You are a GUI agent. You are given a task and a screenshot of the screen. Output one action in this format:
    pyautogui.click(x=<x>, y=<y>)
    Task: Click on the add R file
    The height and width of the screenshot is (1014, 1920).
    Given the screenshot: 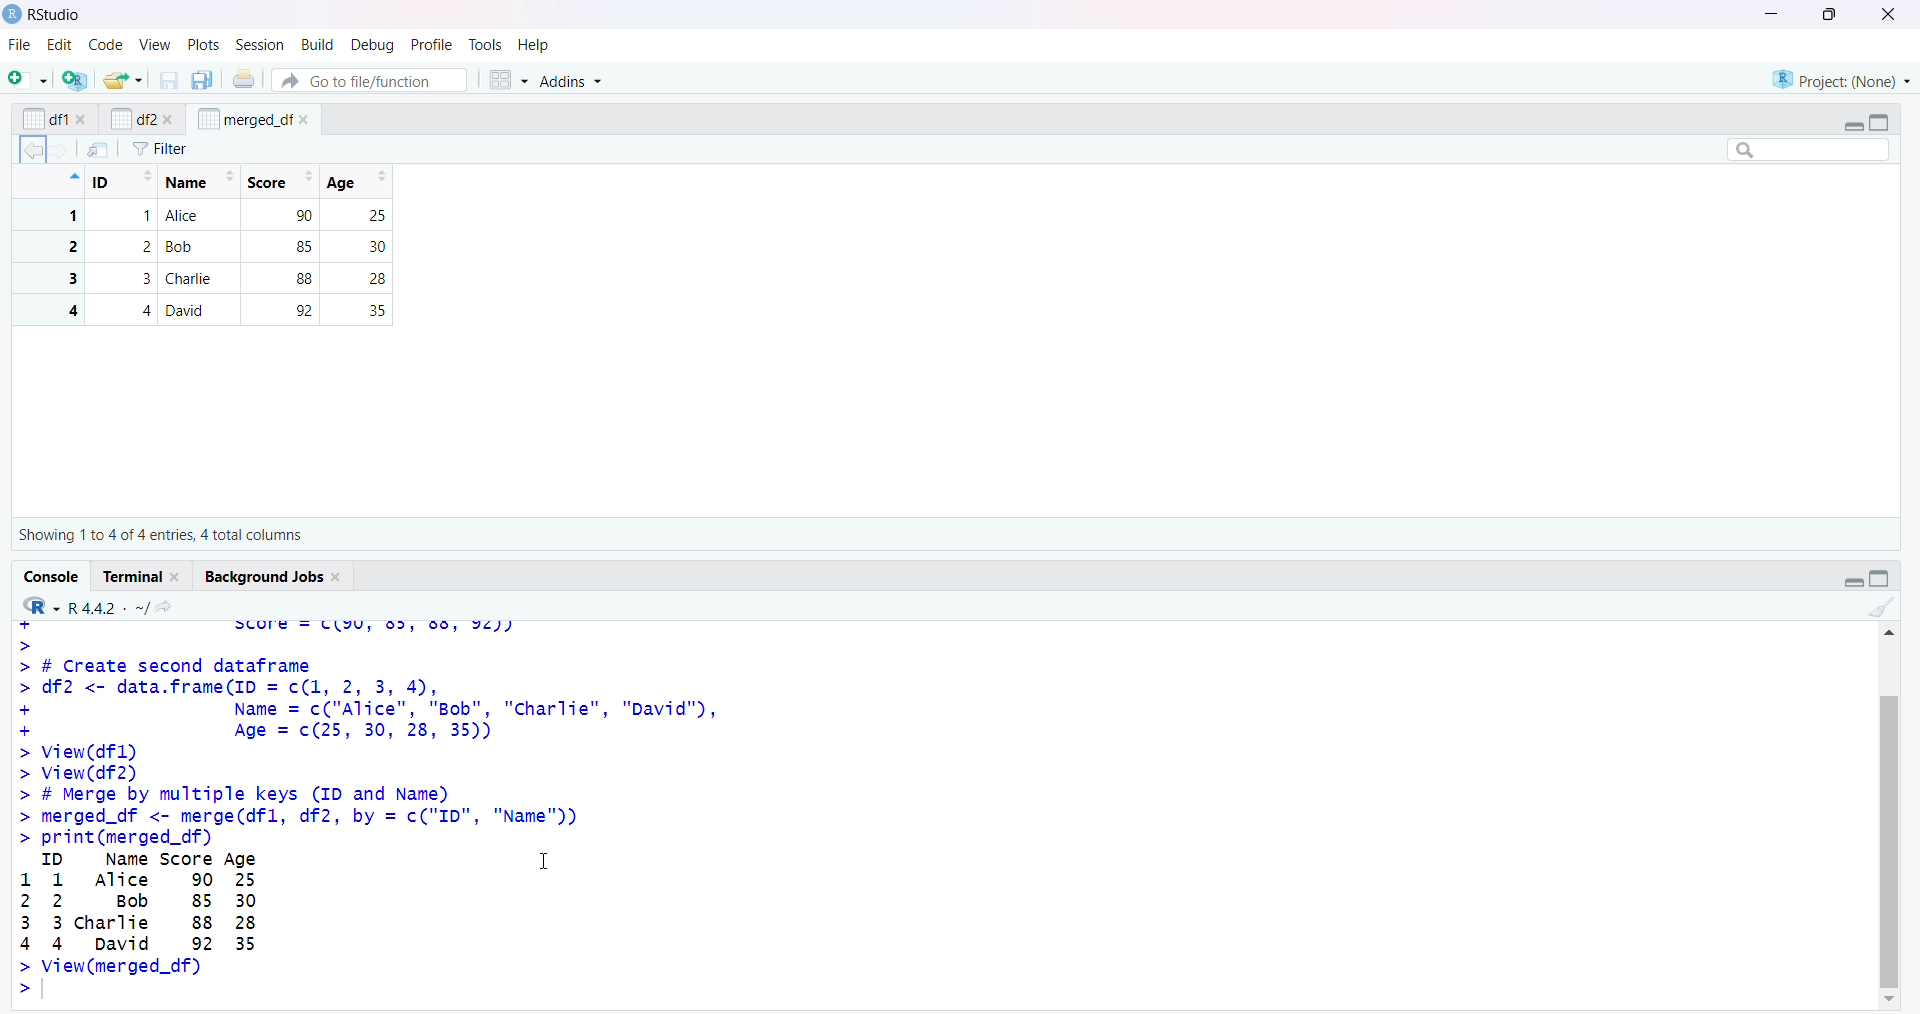 What is the action you would take?
    pyautogui.click(x=76, y=80)
    